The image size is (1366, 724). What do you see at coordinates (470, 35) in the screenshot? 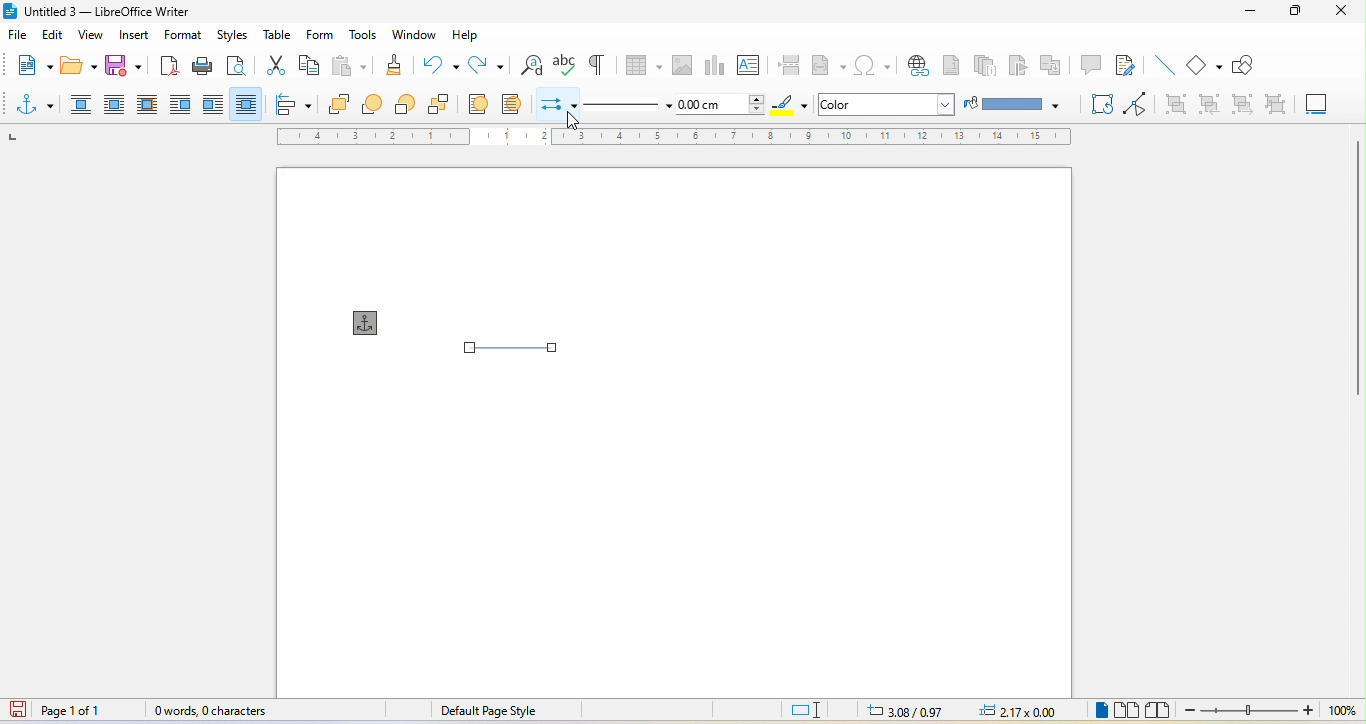
I see `help` at bounding box center [470, 35].